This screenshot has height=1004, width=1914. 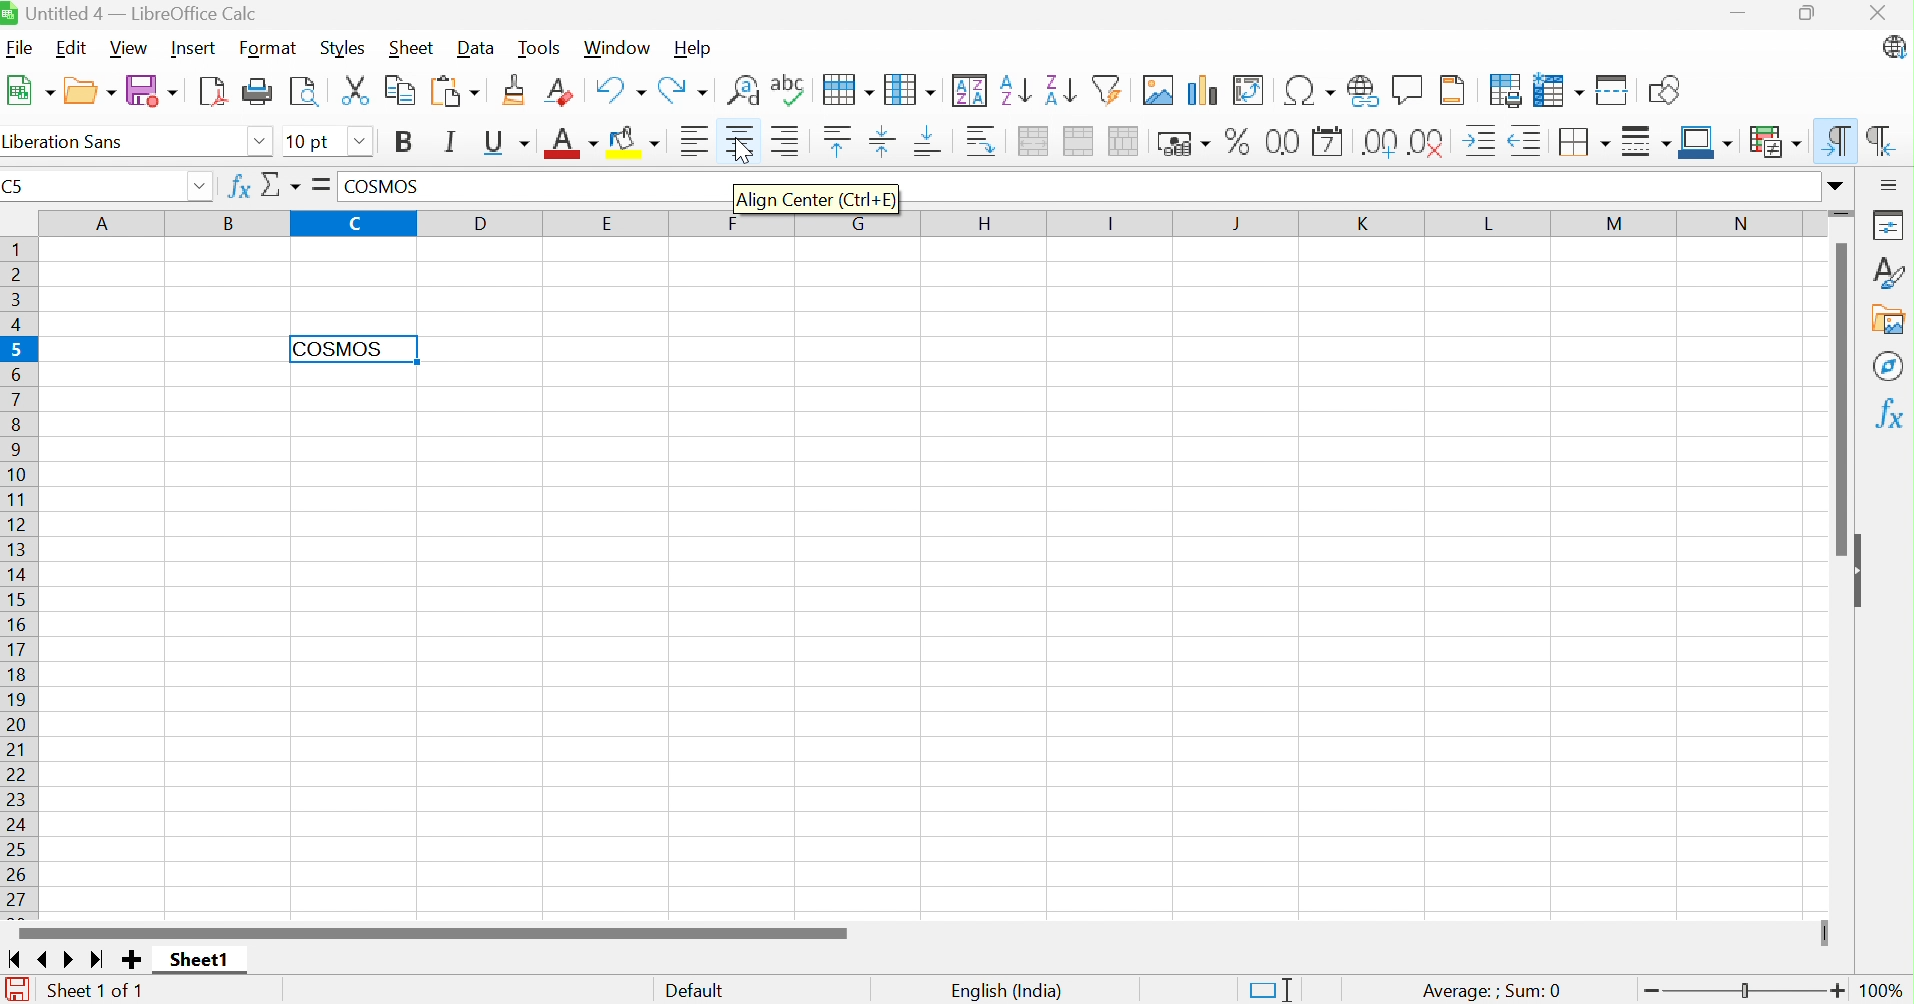 I want to click on Formula, so click(x=322, y=186).